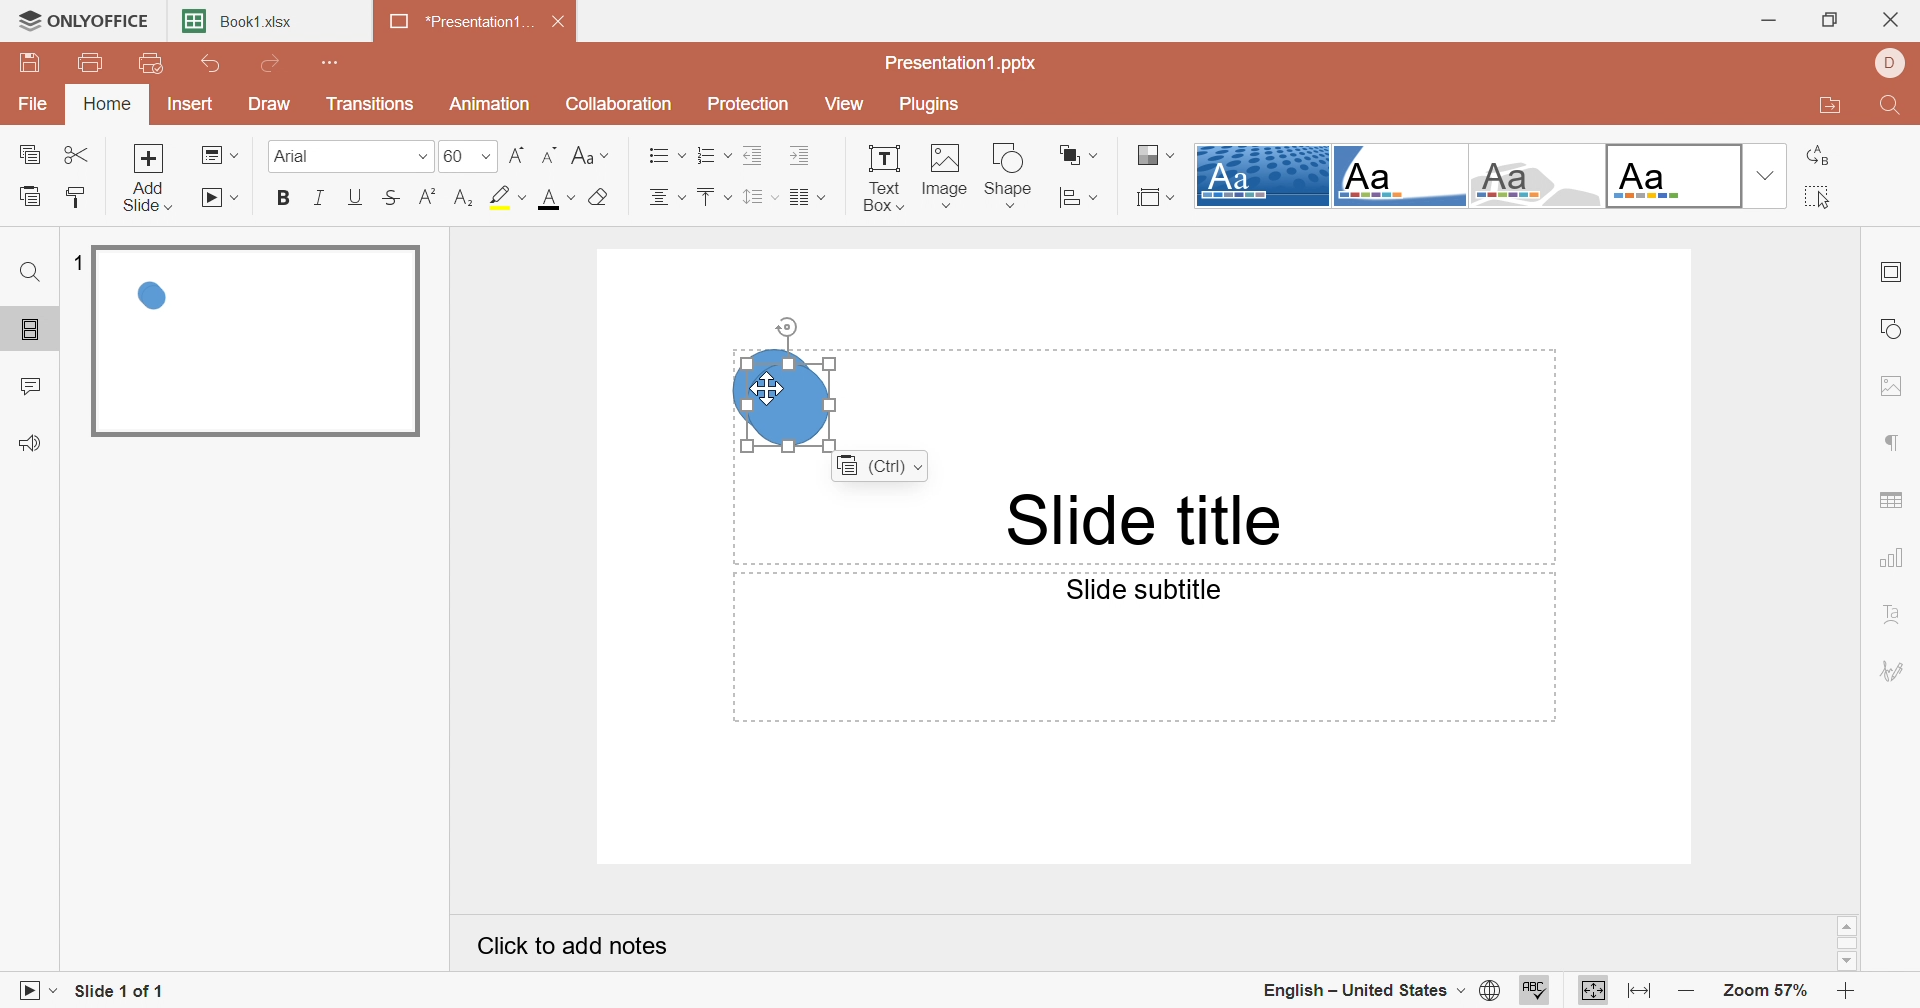 Image resolution: width=1920 pixels, height=1008 pixels. What do you see at coordinates (1536, 991) in the screenshot?
I see `Spell checking` at bounding box center [1536, 991].